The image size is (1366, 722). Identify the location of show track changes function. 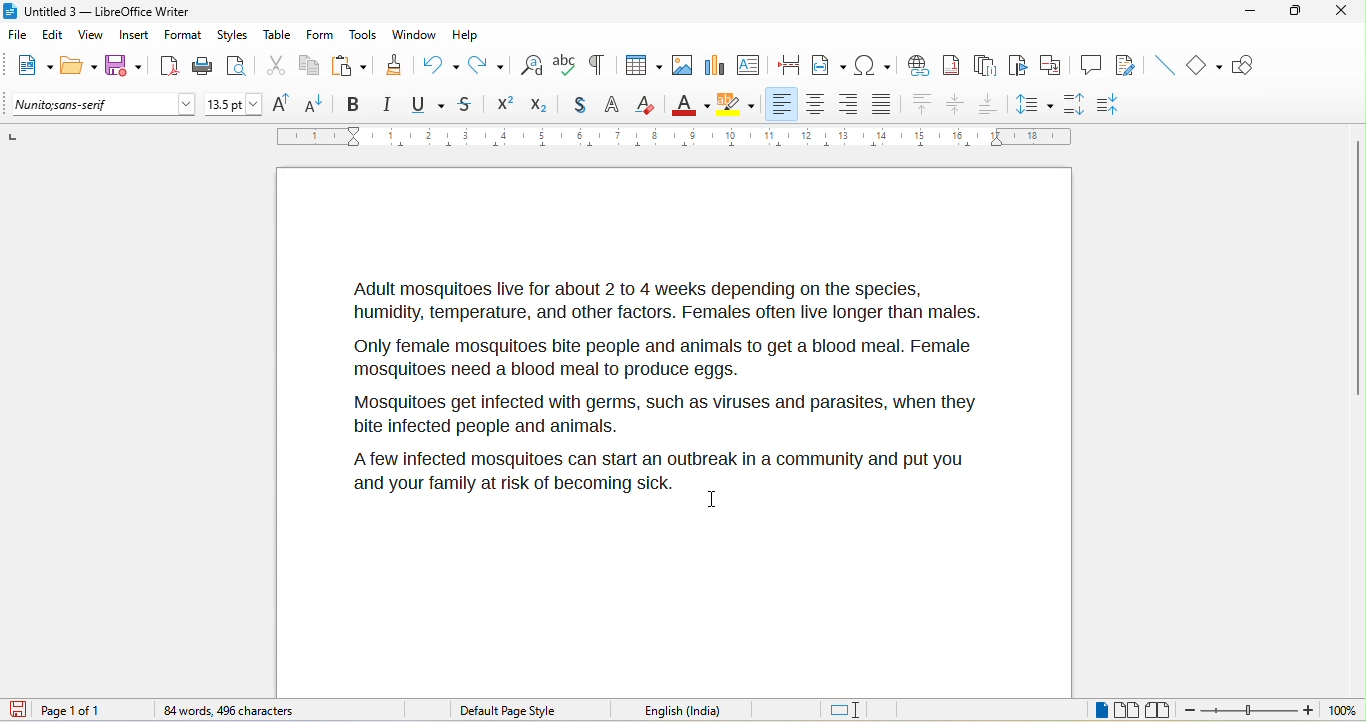
(1129, 66).